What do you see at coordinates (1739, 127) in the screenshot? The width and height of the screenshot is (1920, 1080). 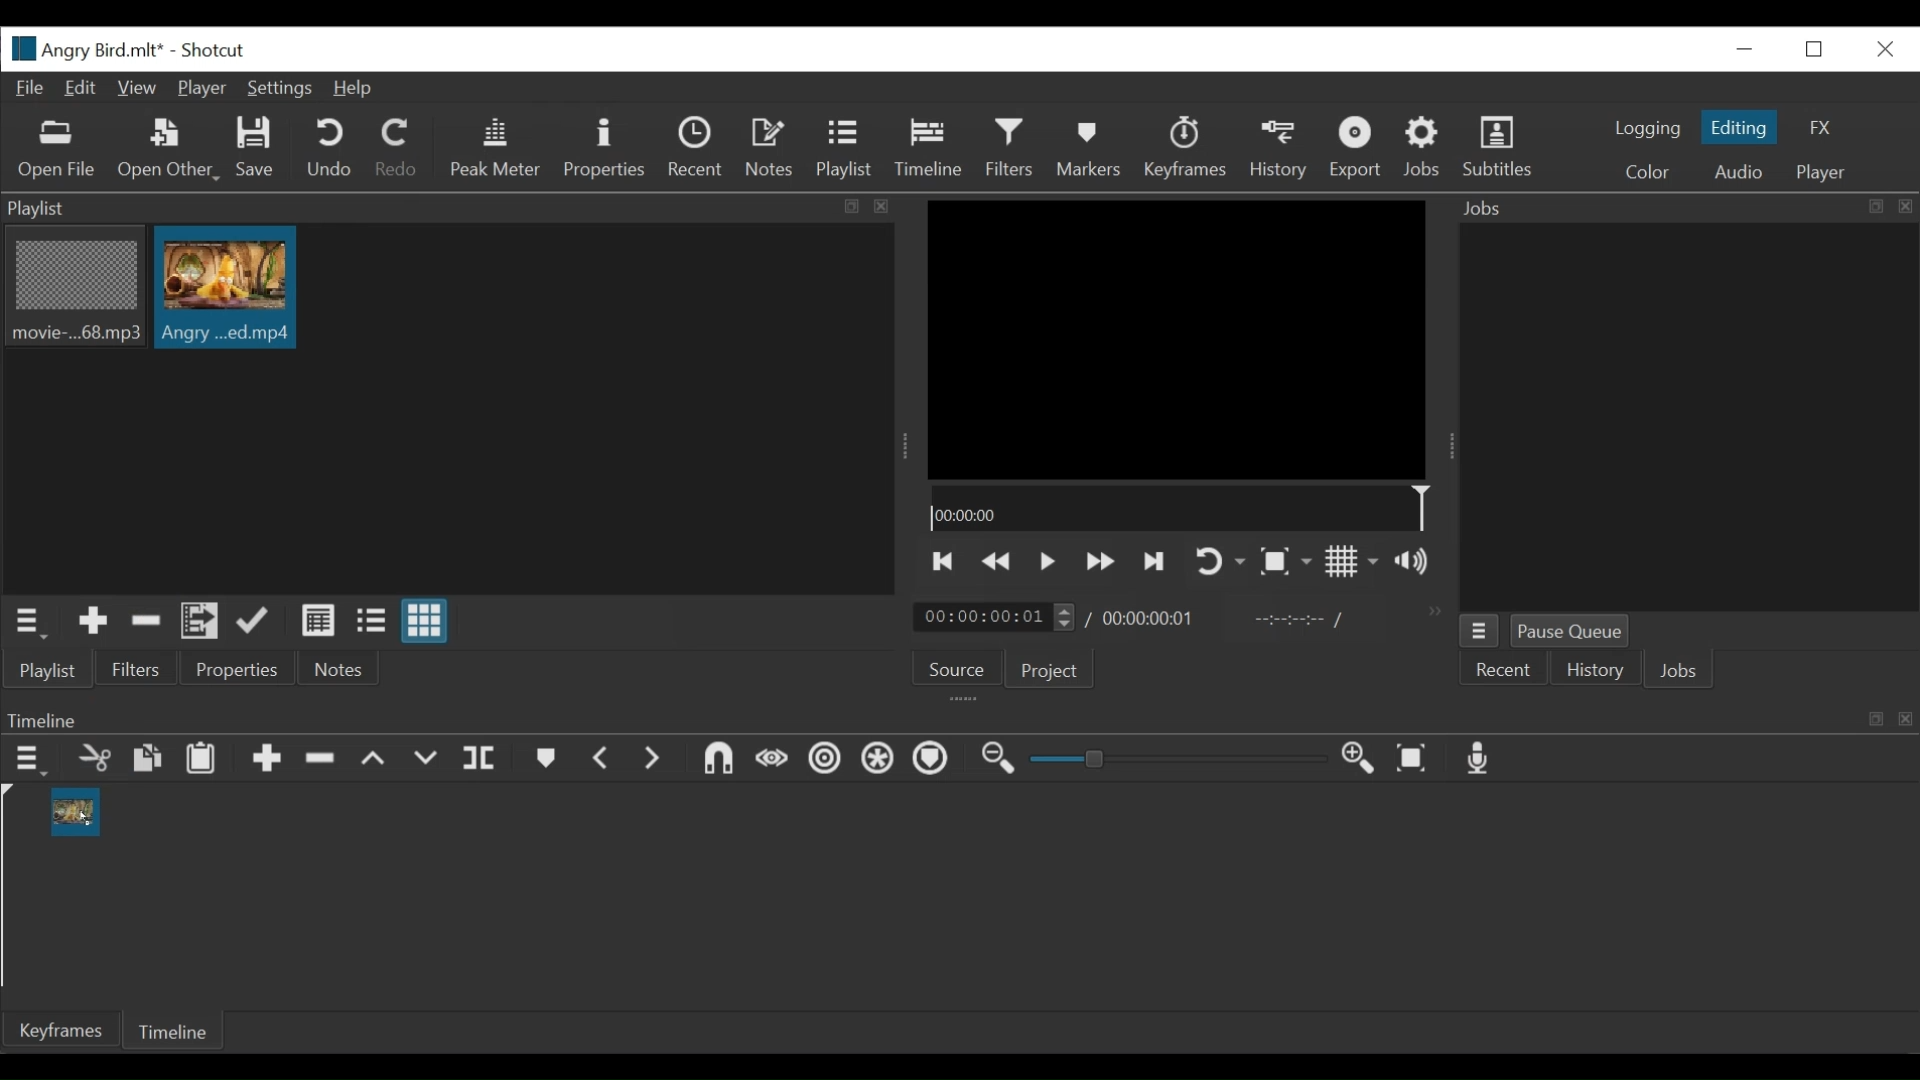 I see `Editing` at bounding box center [1739, 127].